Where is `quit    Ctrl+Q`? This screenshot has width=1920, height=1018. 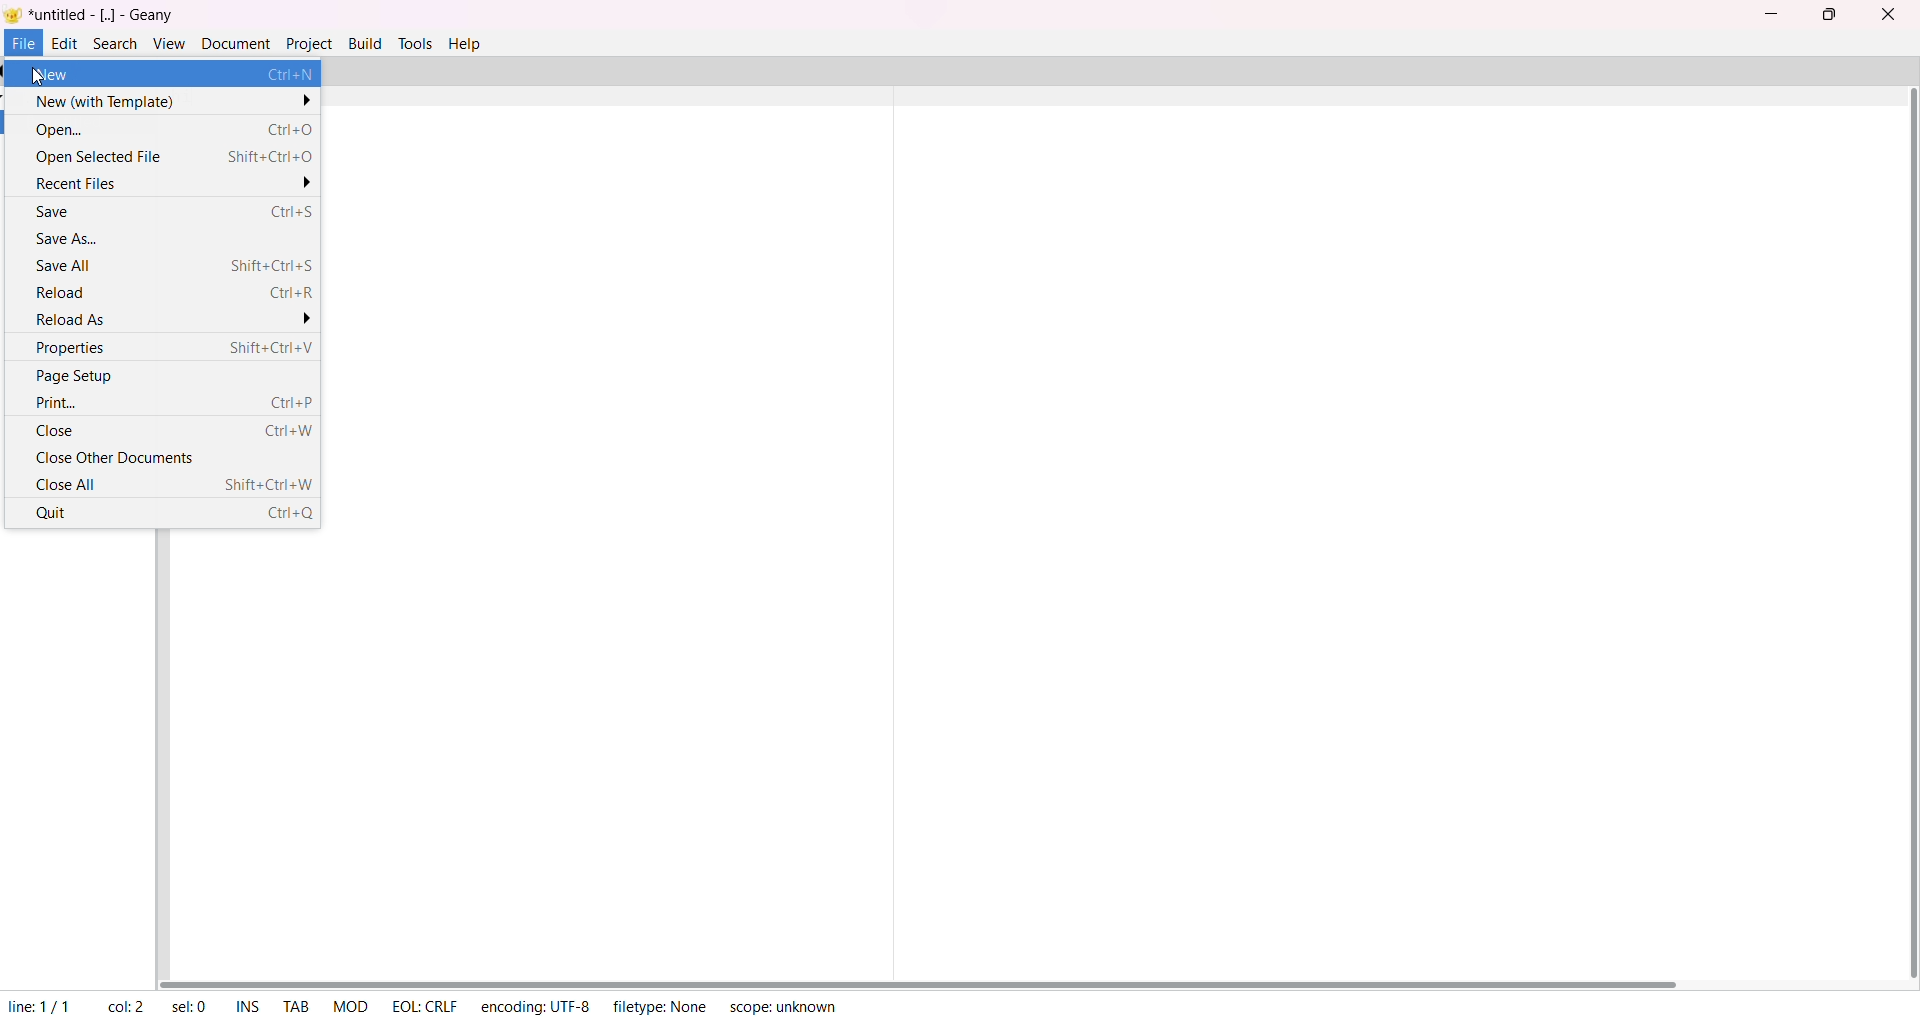
quit    Ctrl+Q is located at coordinates (171, 518).